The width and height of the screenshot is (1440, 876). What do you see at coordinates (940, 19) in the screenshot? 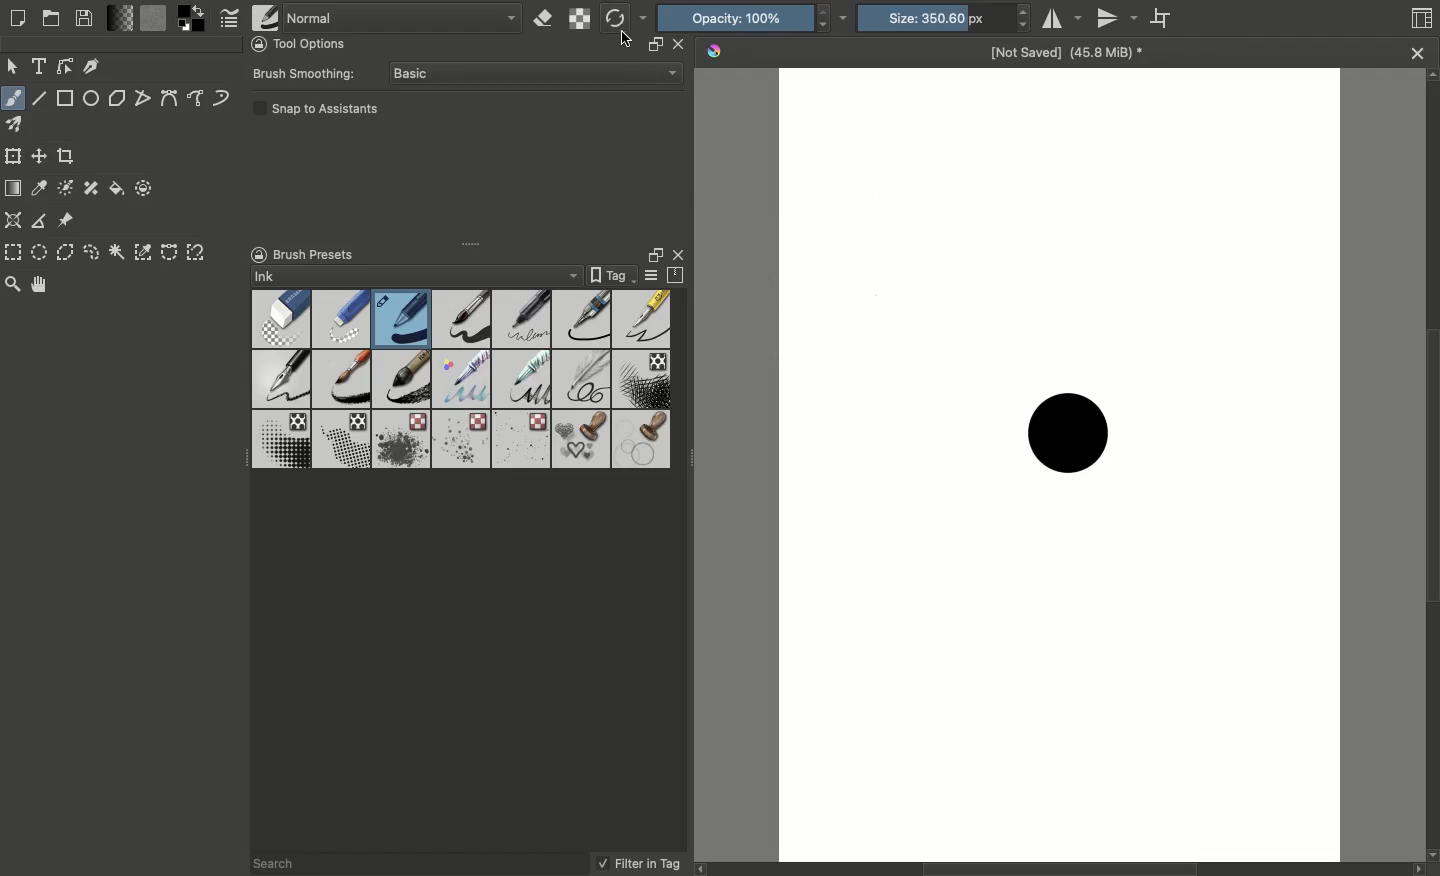
I see `Size` at bounding box center [940, 19].